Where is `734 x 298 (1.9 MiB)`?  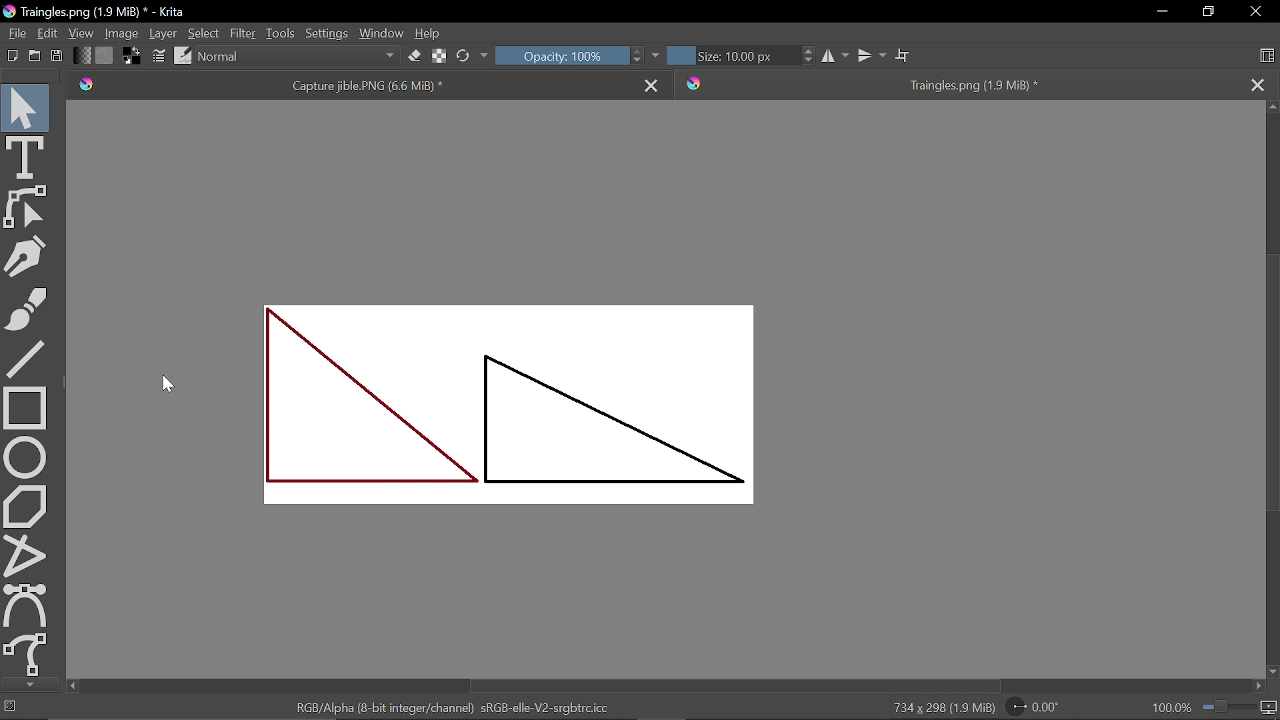 734 x 298 (1.9 MiB) is located at coordinates (940, 708).